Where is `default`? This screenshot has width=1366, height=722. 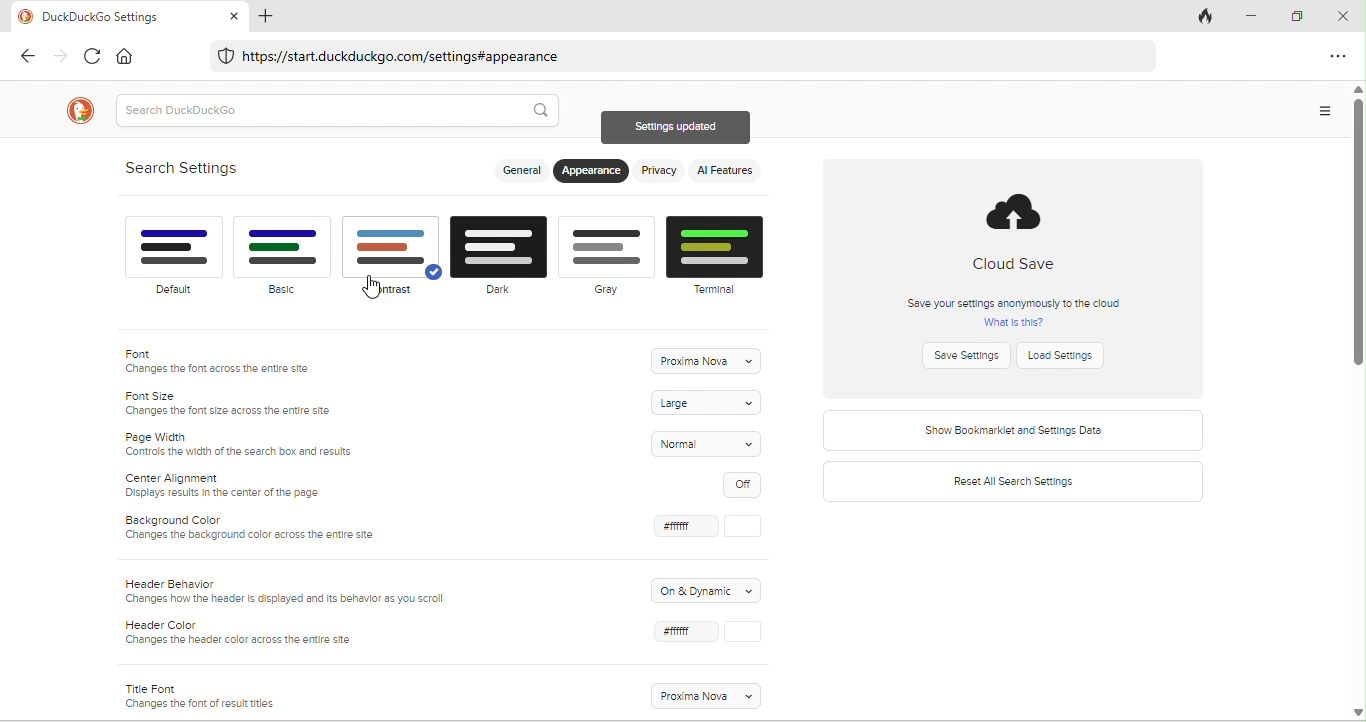
default is located at coordinates (172, 257).